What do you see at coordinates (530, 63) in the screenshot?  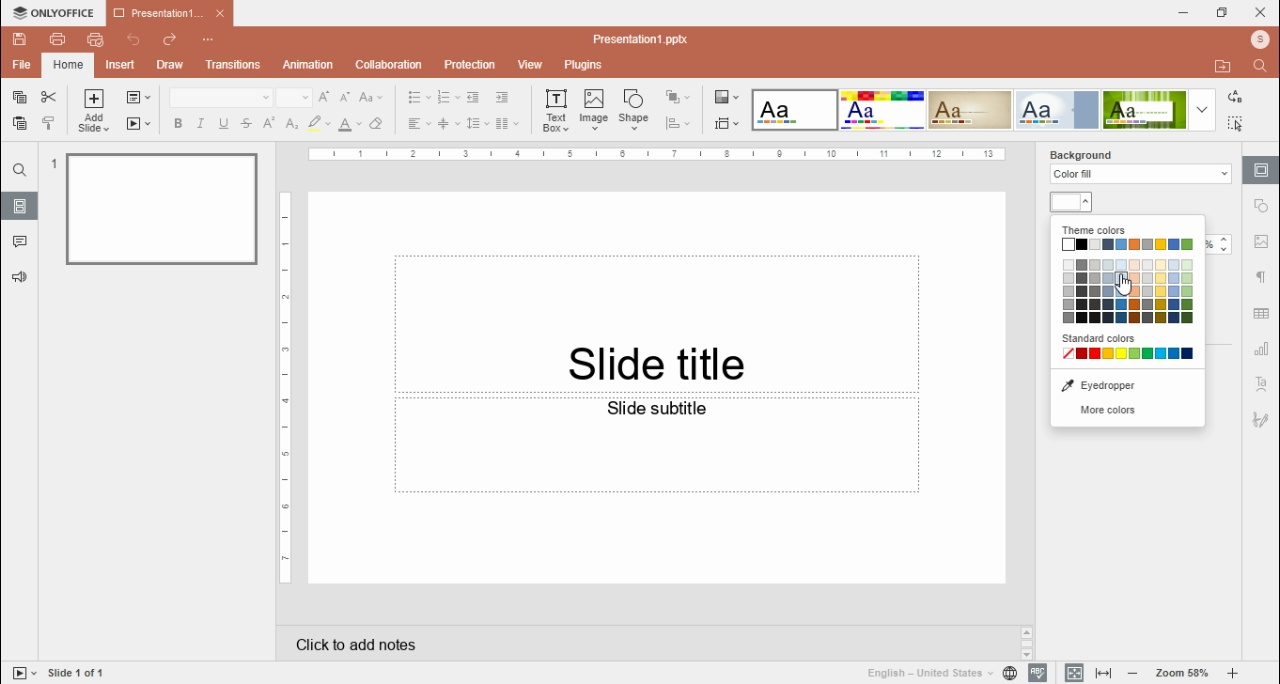 I see `view` at bounding box center [530, 63].